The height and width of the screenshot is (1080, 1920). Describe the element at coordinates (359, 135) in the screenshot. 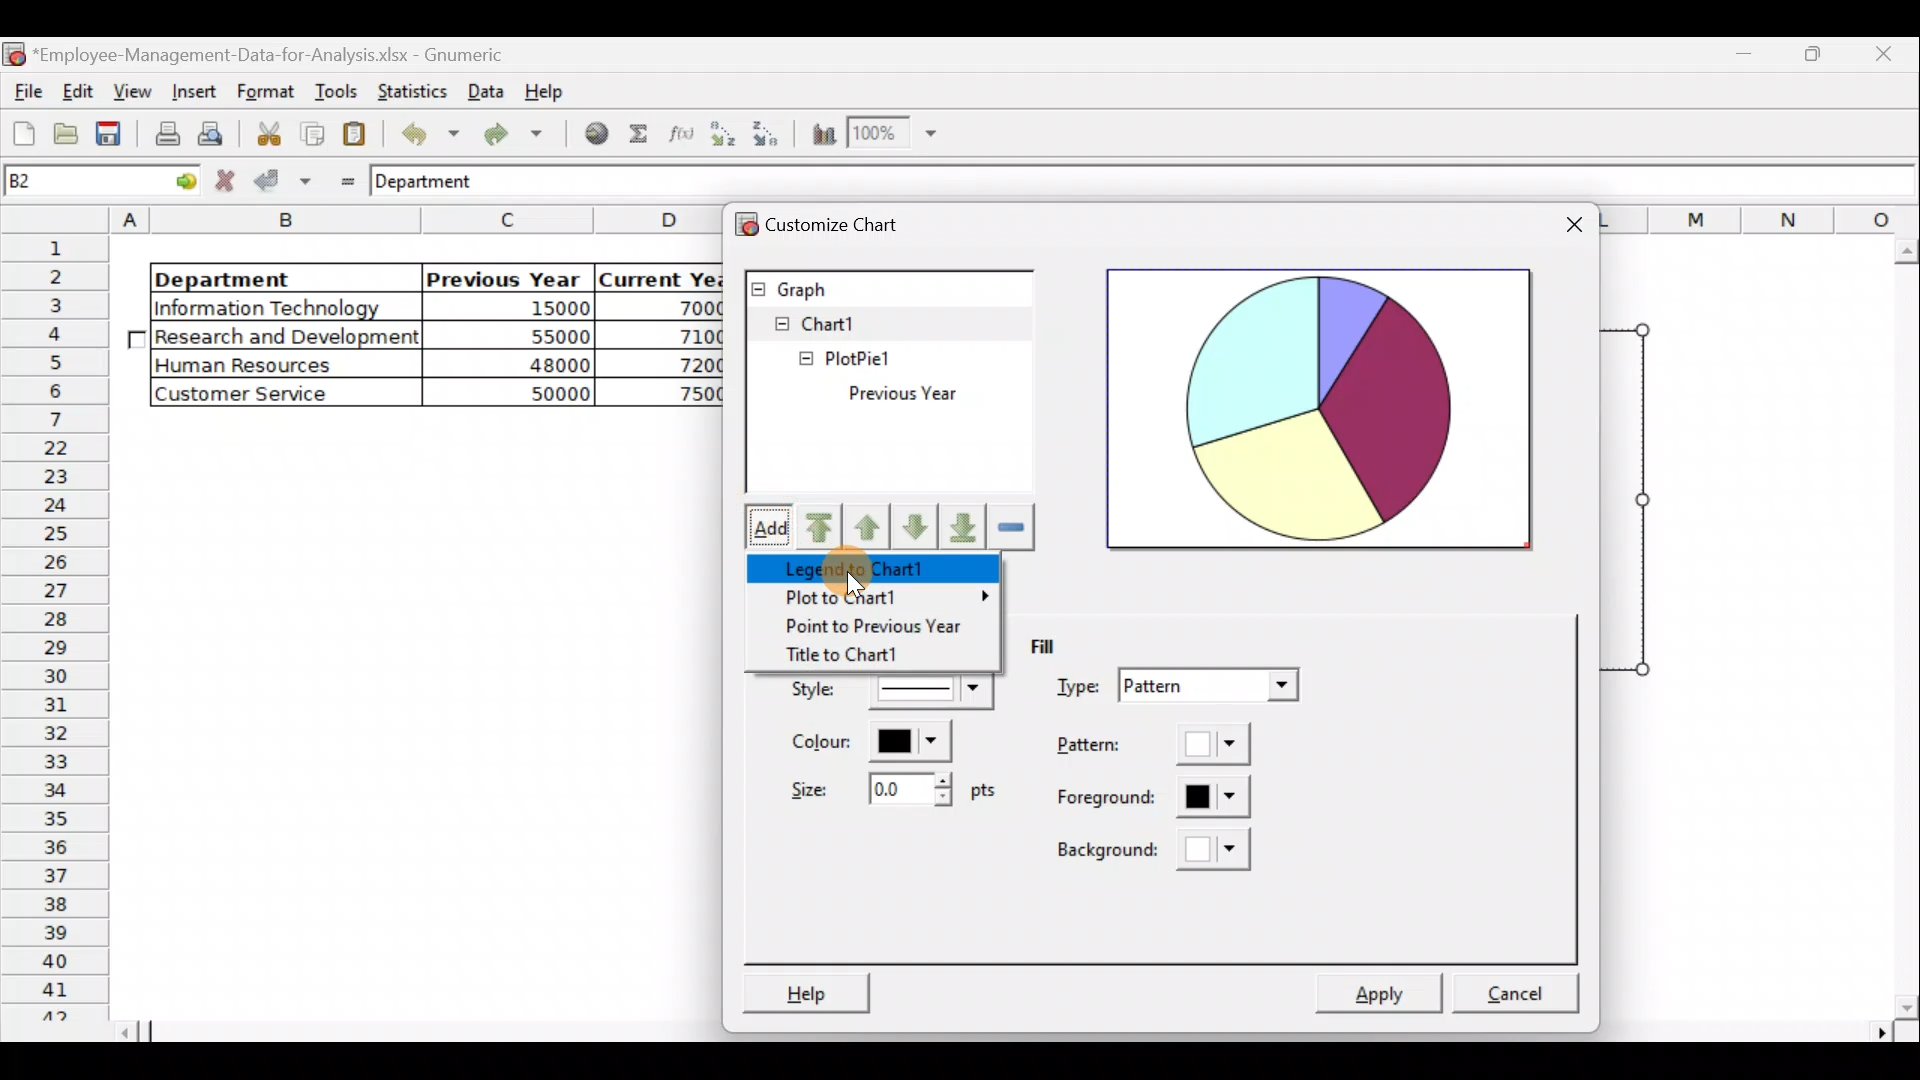

I see `Paste the clipboard` at that location.